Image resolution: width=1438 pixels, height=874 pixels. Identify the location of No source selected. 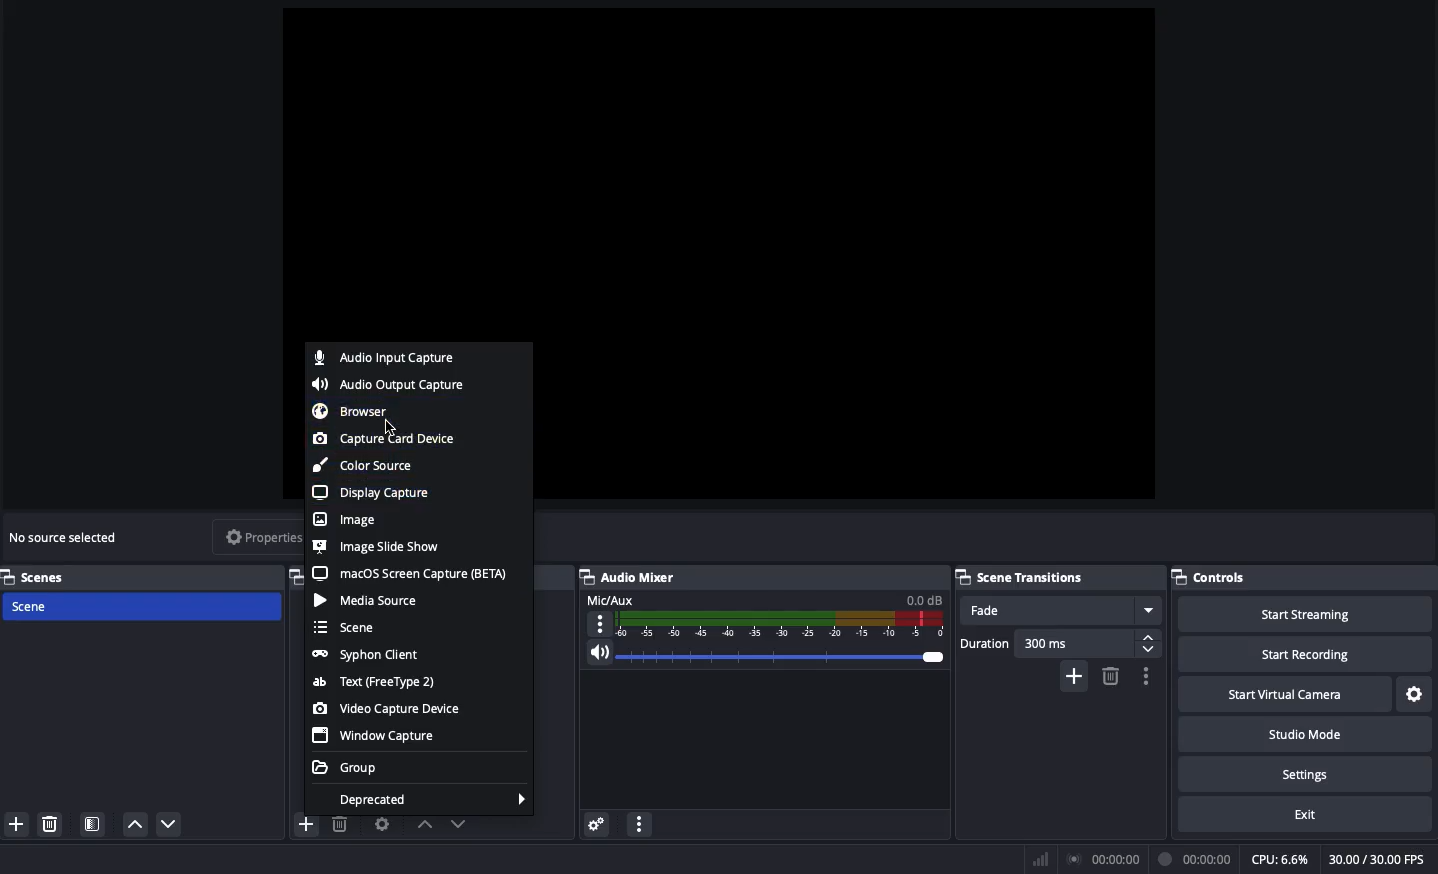
(64, 538).